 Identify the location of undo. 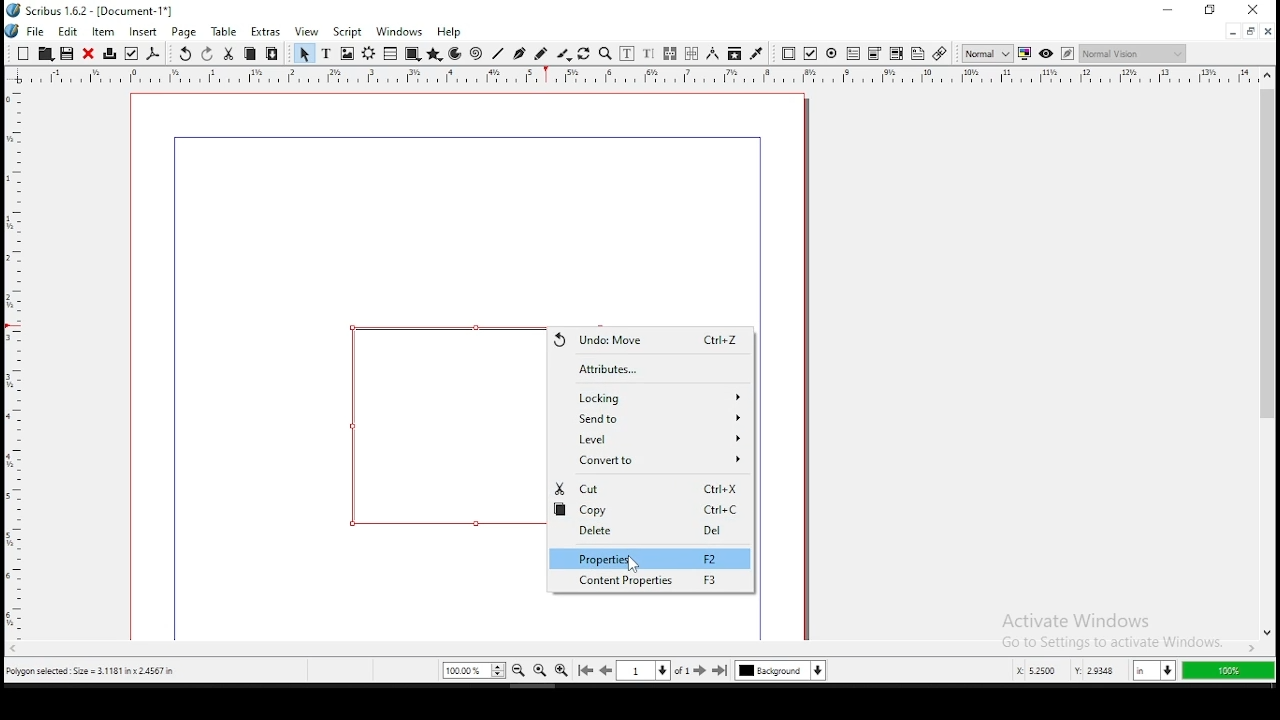
(184, 54).